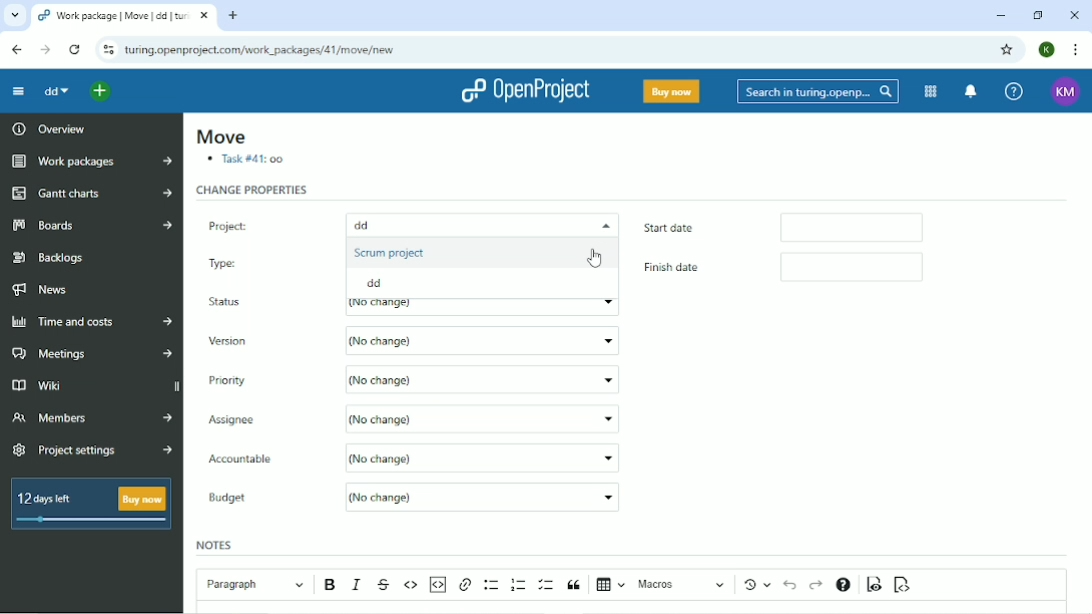 Image resolution: width=1092 pixels, height=614 pixels. What do you see at coordinates (92, 354) in the screenshot?
I see `Meetings` at bounding box center [92, 354].